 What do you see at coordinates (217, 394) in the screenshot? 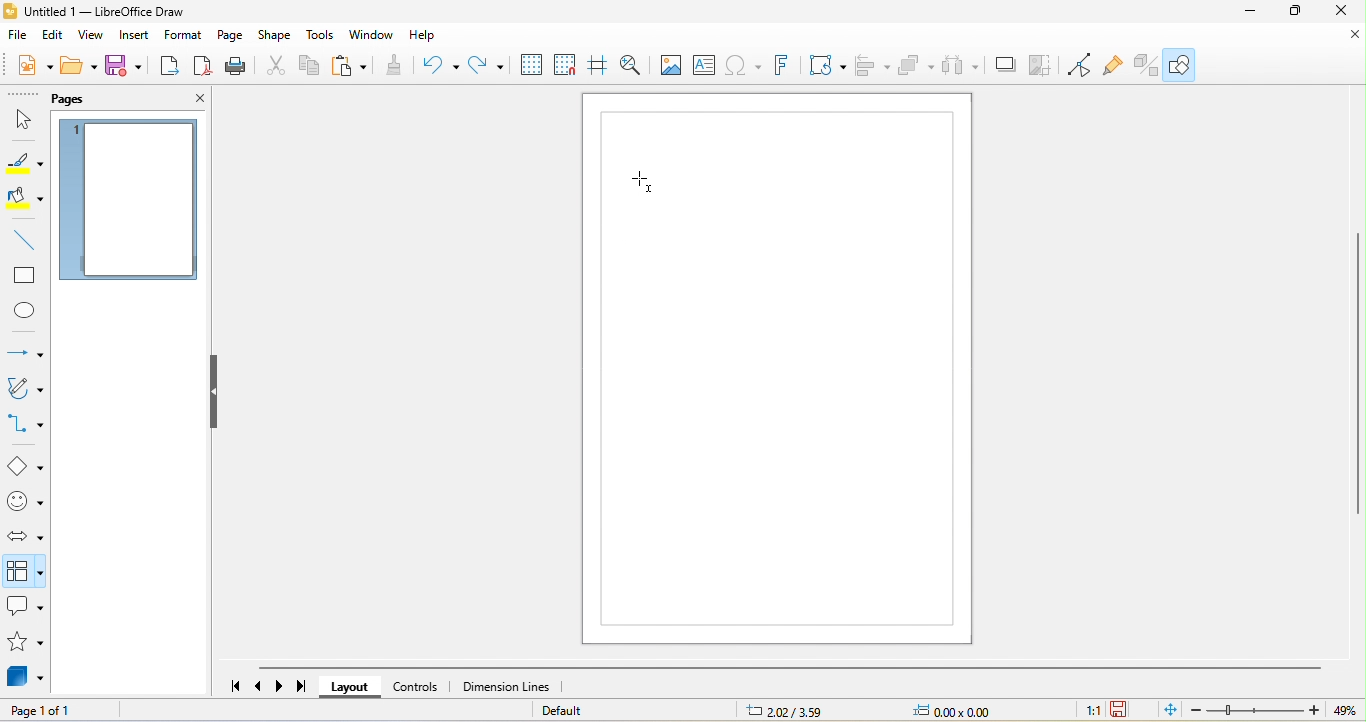
I see `hide` at bounding box center [217, 394].